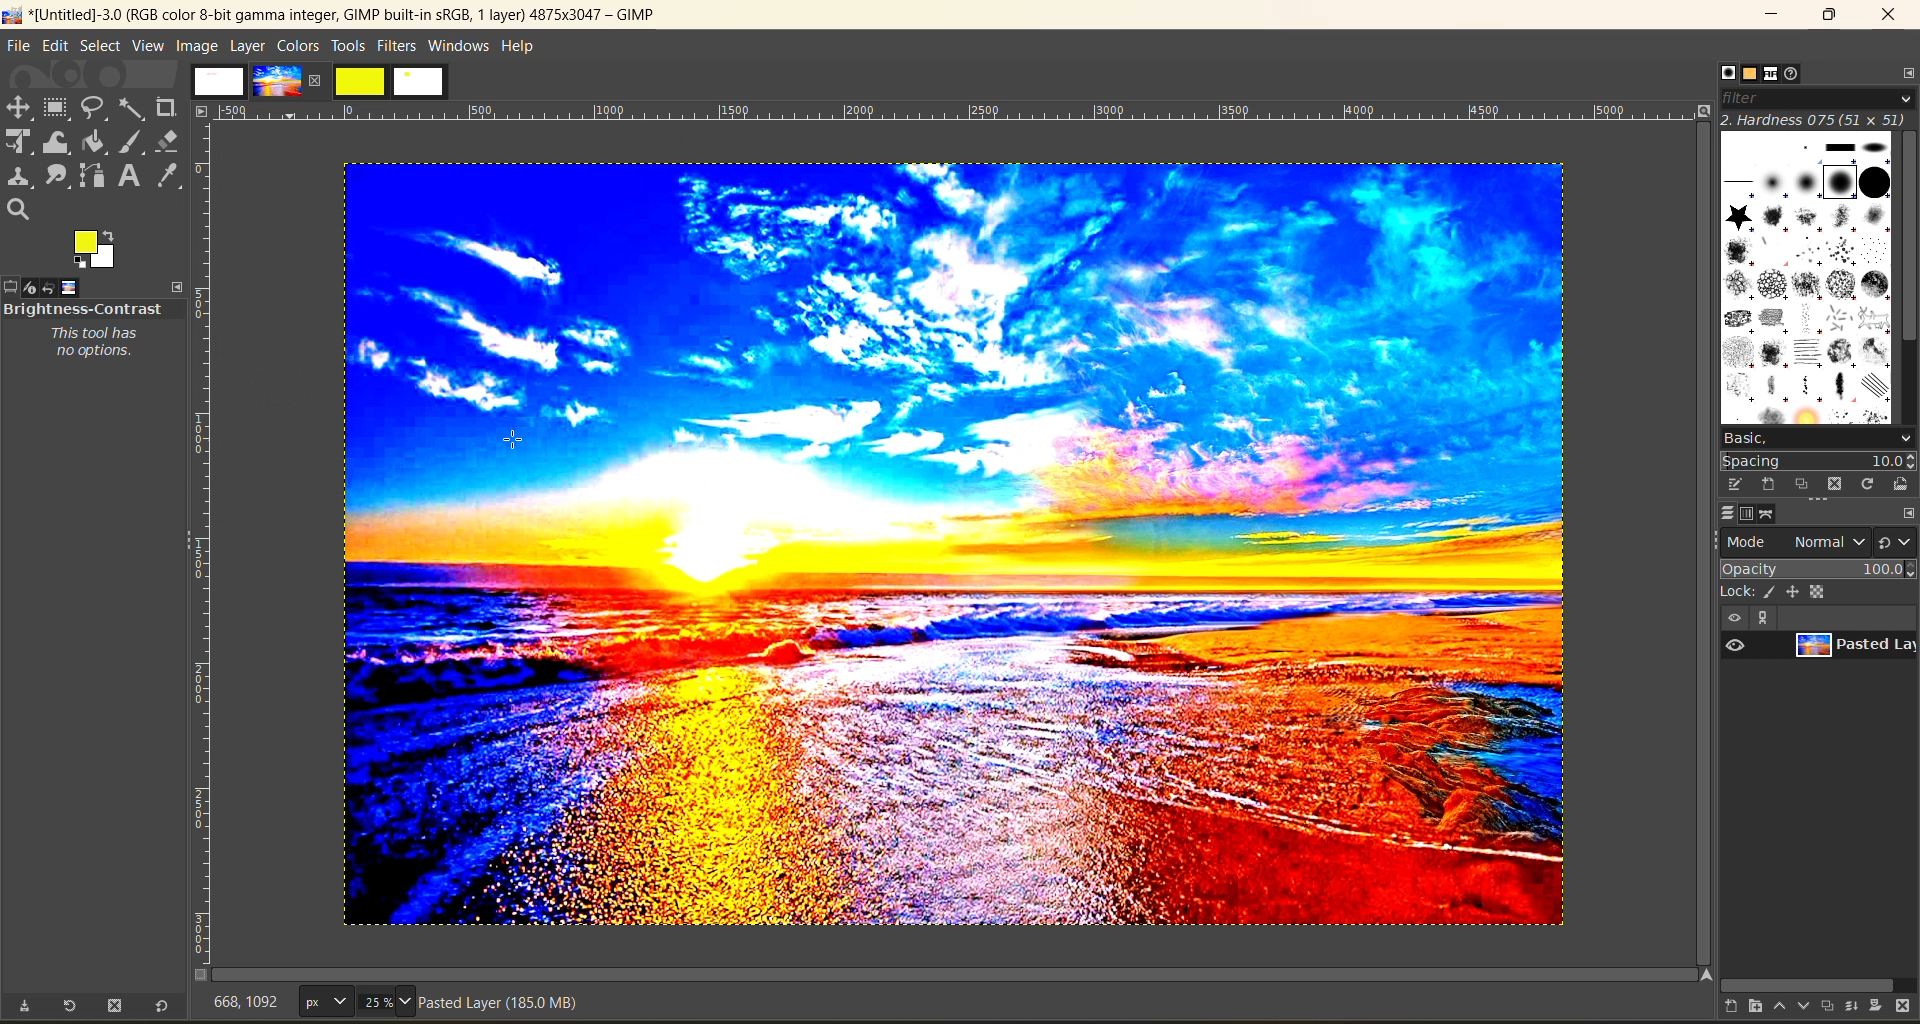 The image size is (1920, 1024). What do you see at coordinates (1806, 1007) in the screenshot?
I see `lower this layer` at bounding box center [1806, 1007].